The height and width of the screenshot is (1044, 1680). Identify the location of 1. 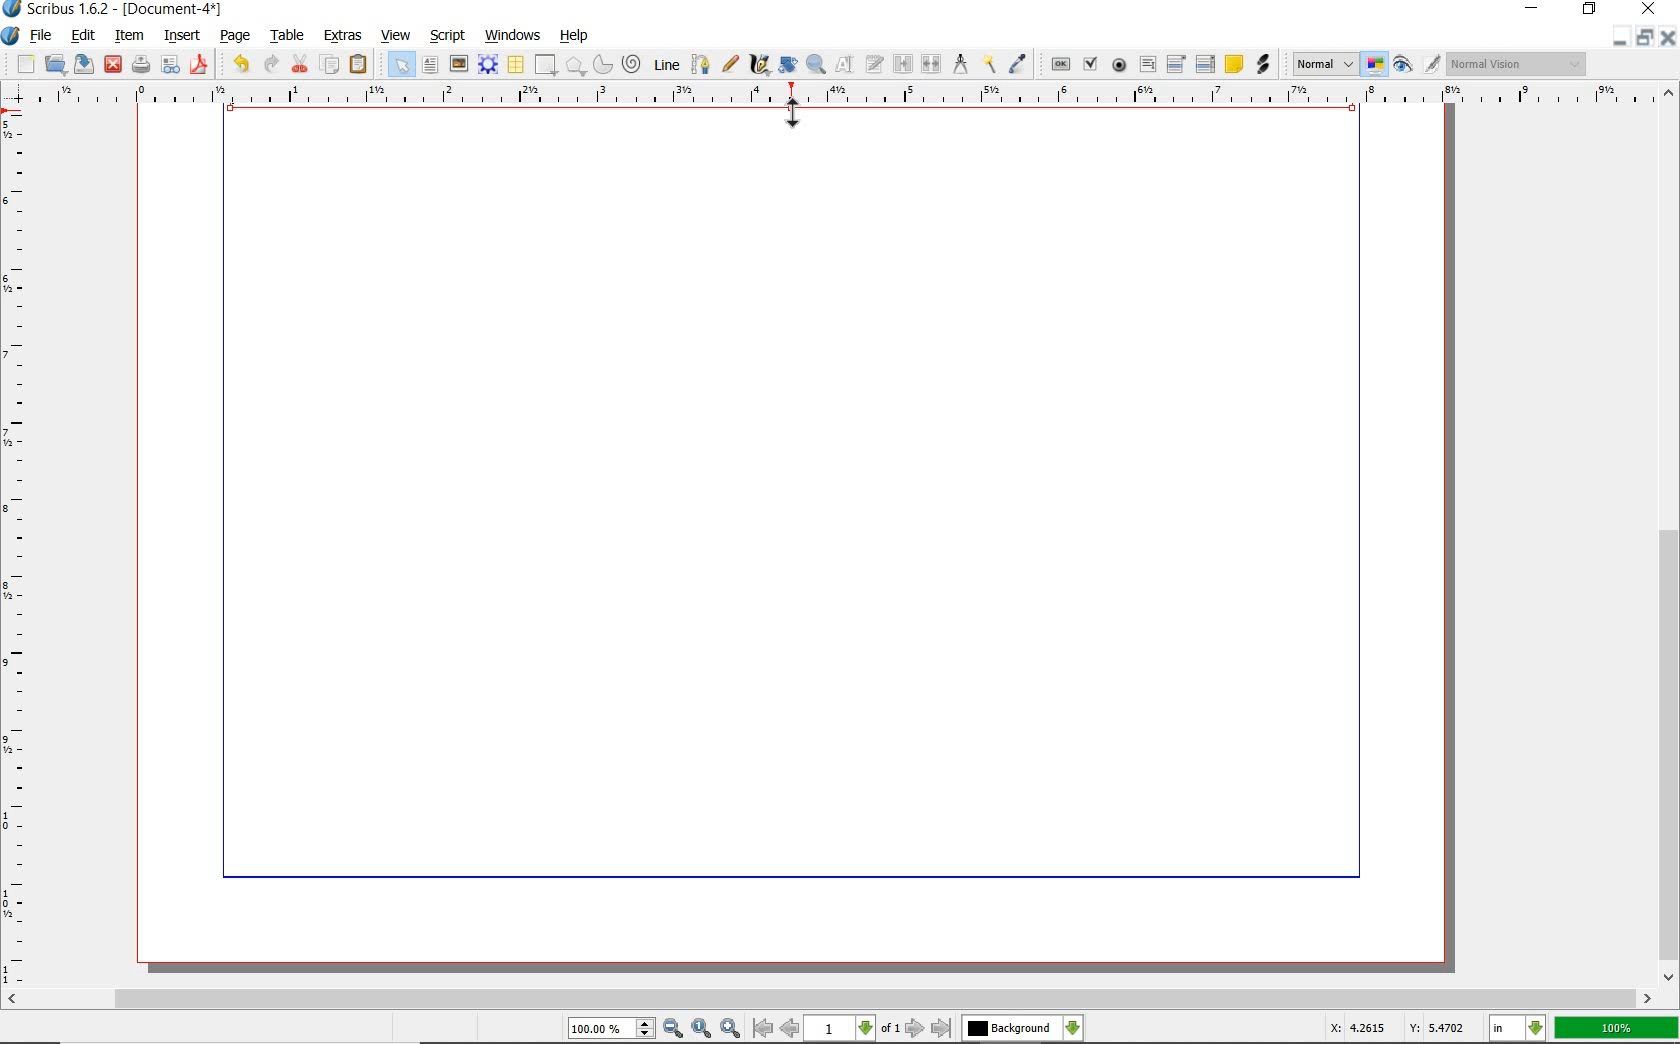
(841, 1029).